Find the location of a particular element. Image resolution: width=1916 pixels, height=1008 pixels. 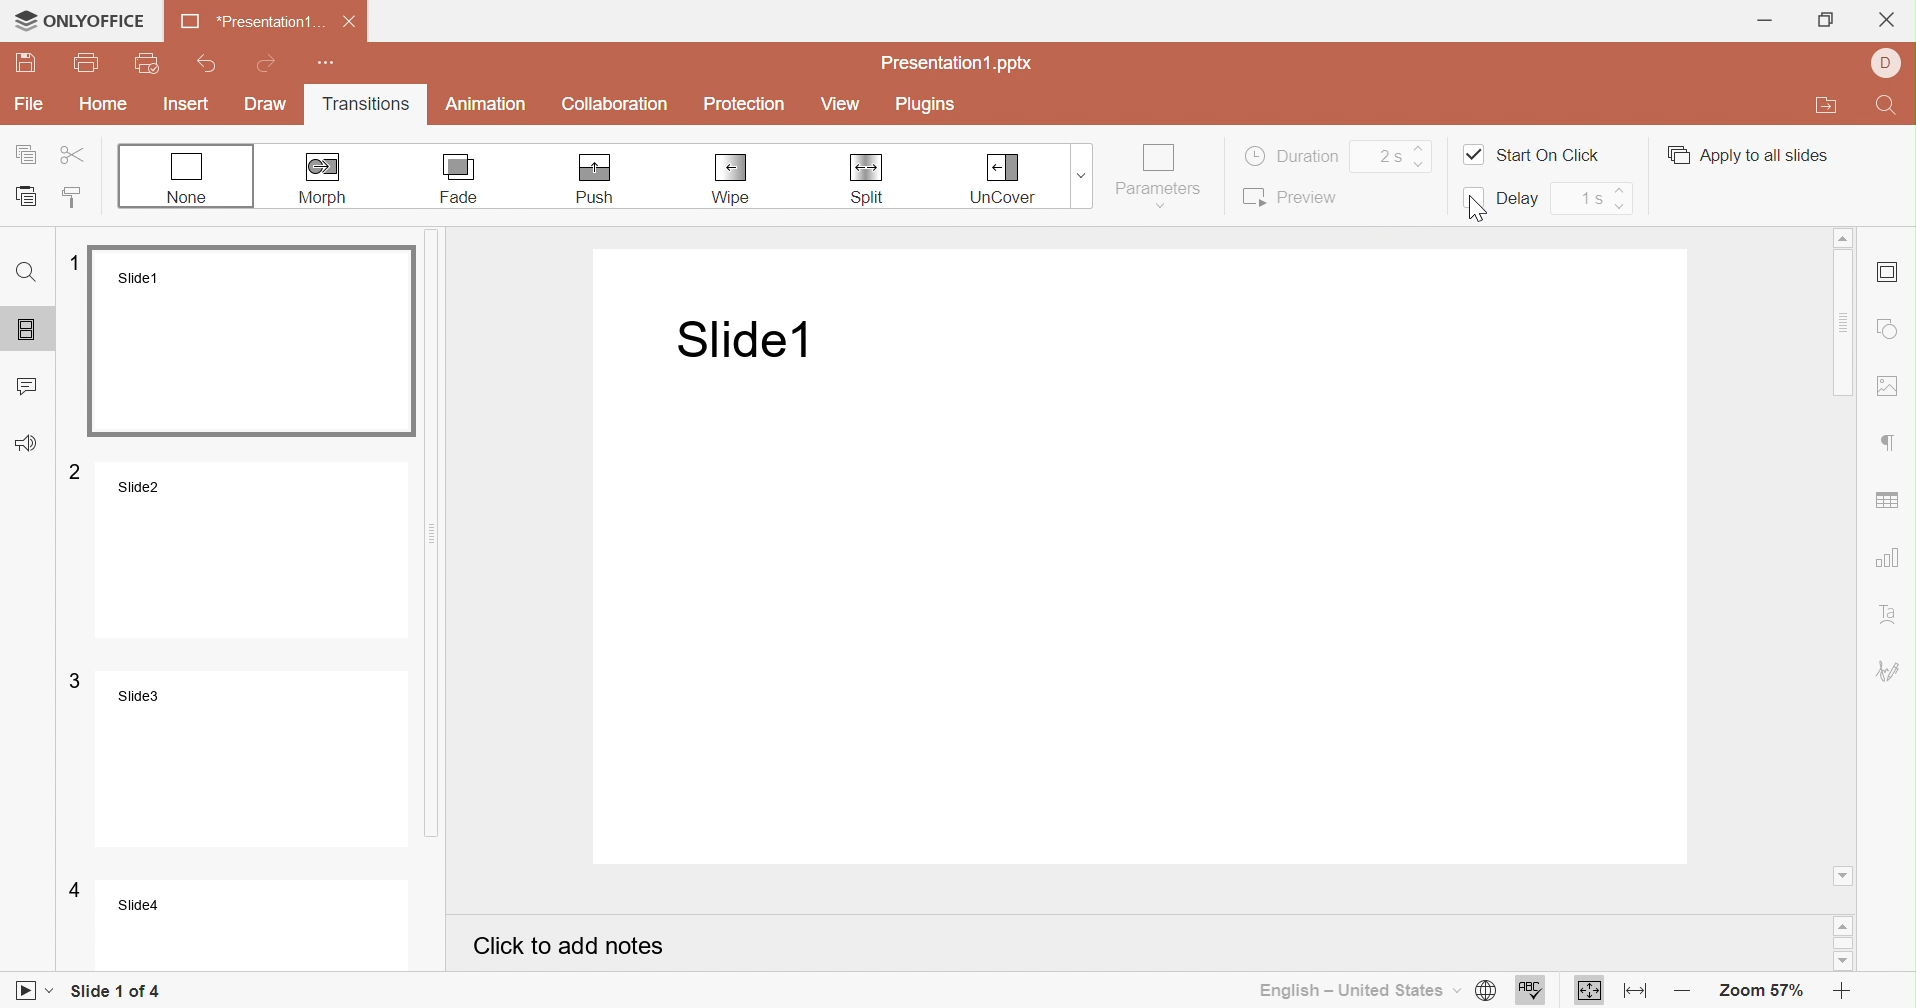

Zoom out is located at coordinates (1678, 993).